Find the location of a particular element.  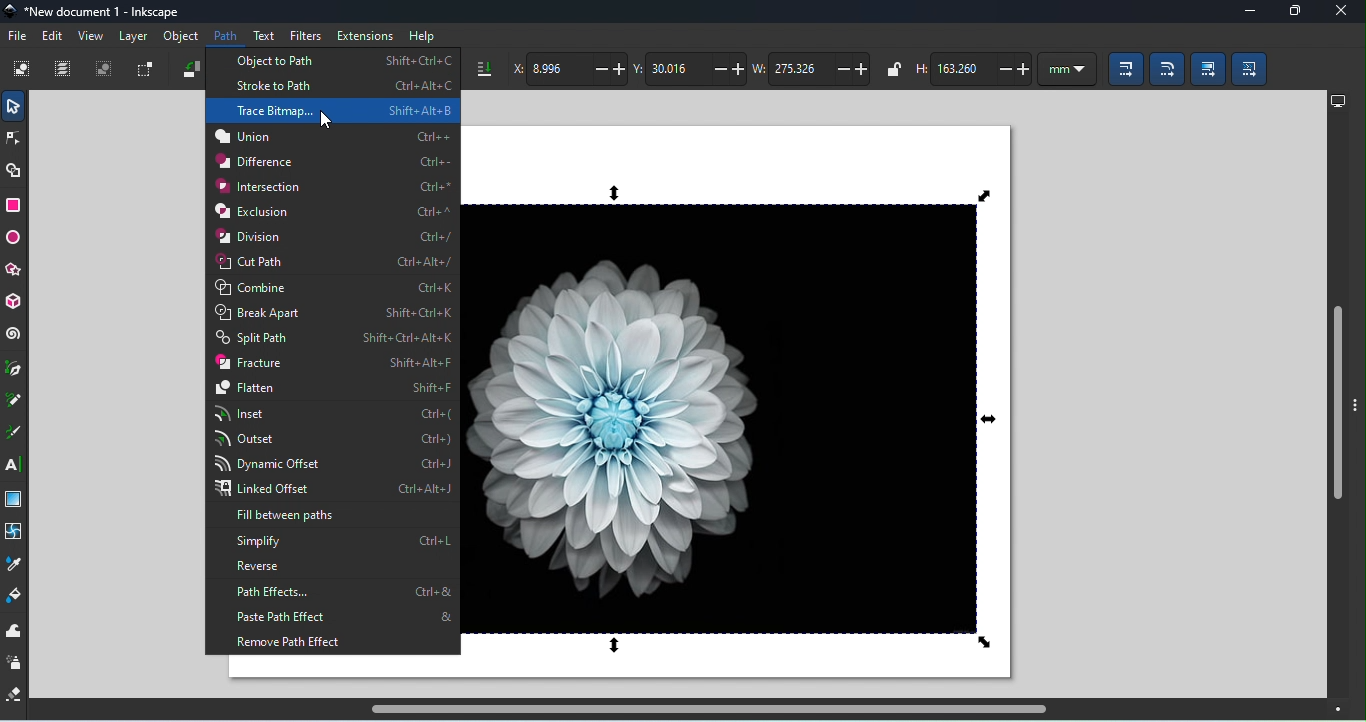

Vertical scroll bar is located at coordinates (1334, 406).